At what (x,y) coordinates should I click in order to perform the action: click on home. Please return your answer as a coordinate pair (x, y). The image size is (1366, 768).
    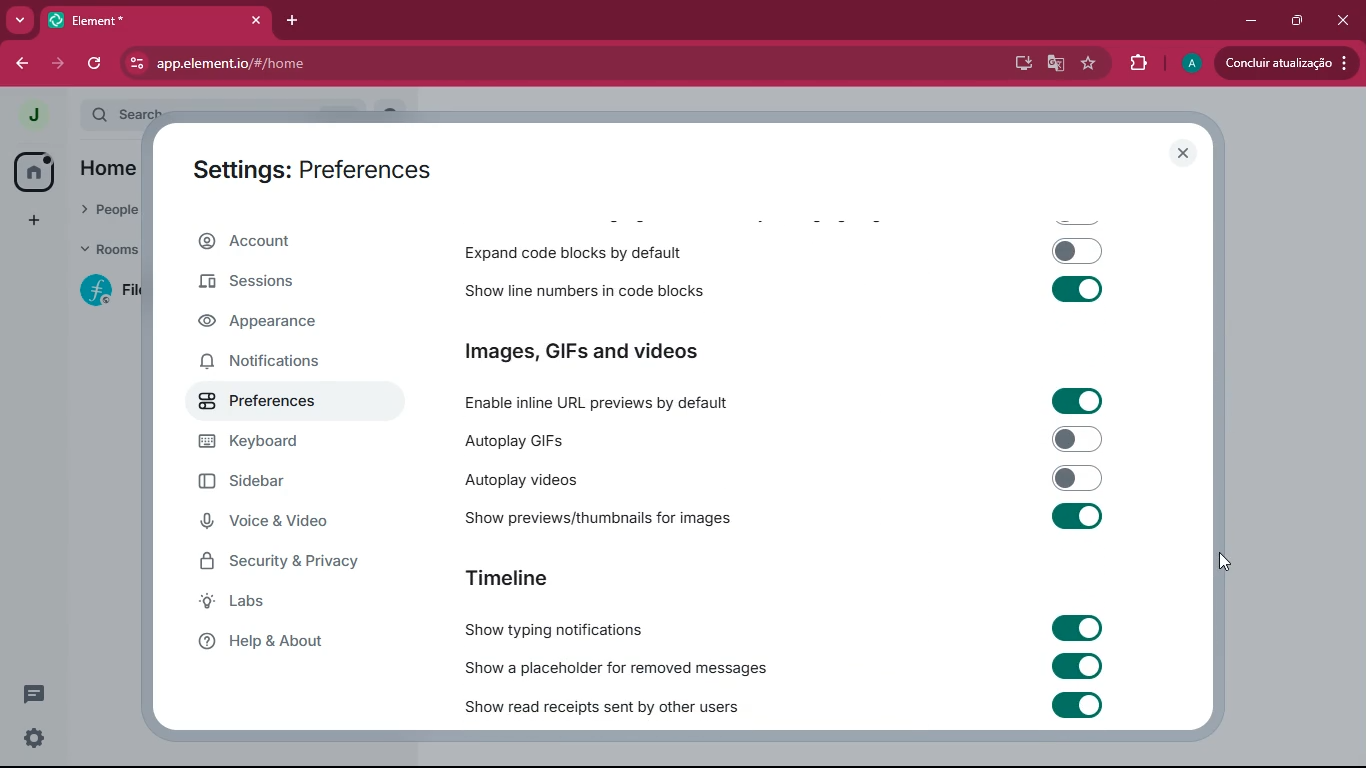
    Looking at the image, I should click on (38, 170).